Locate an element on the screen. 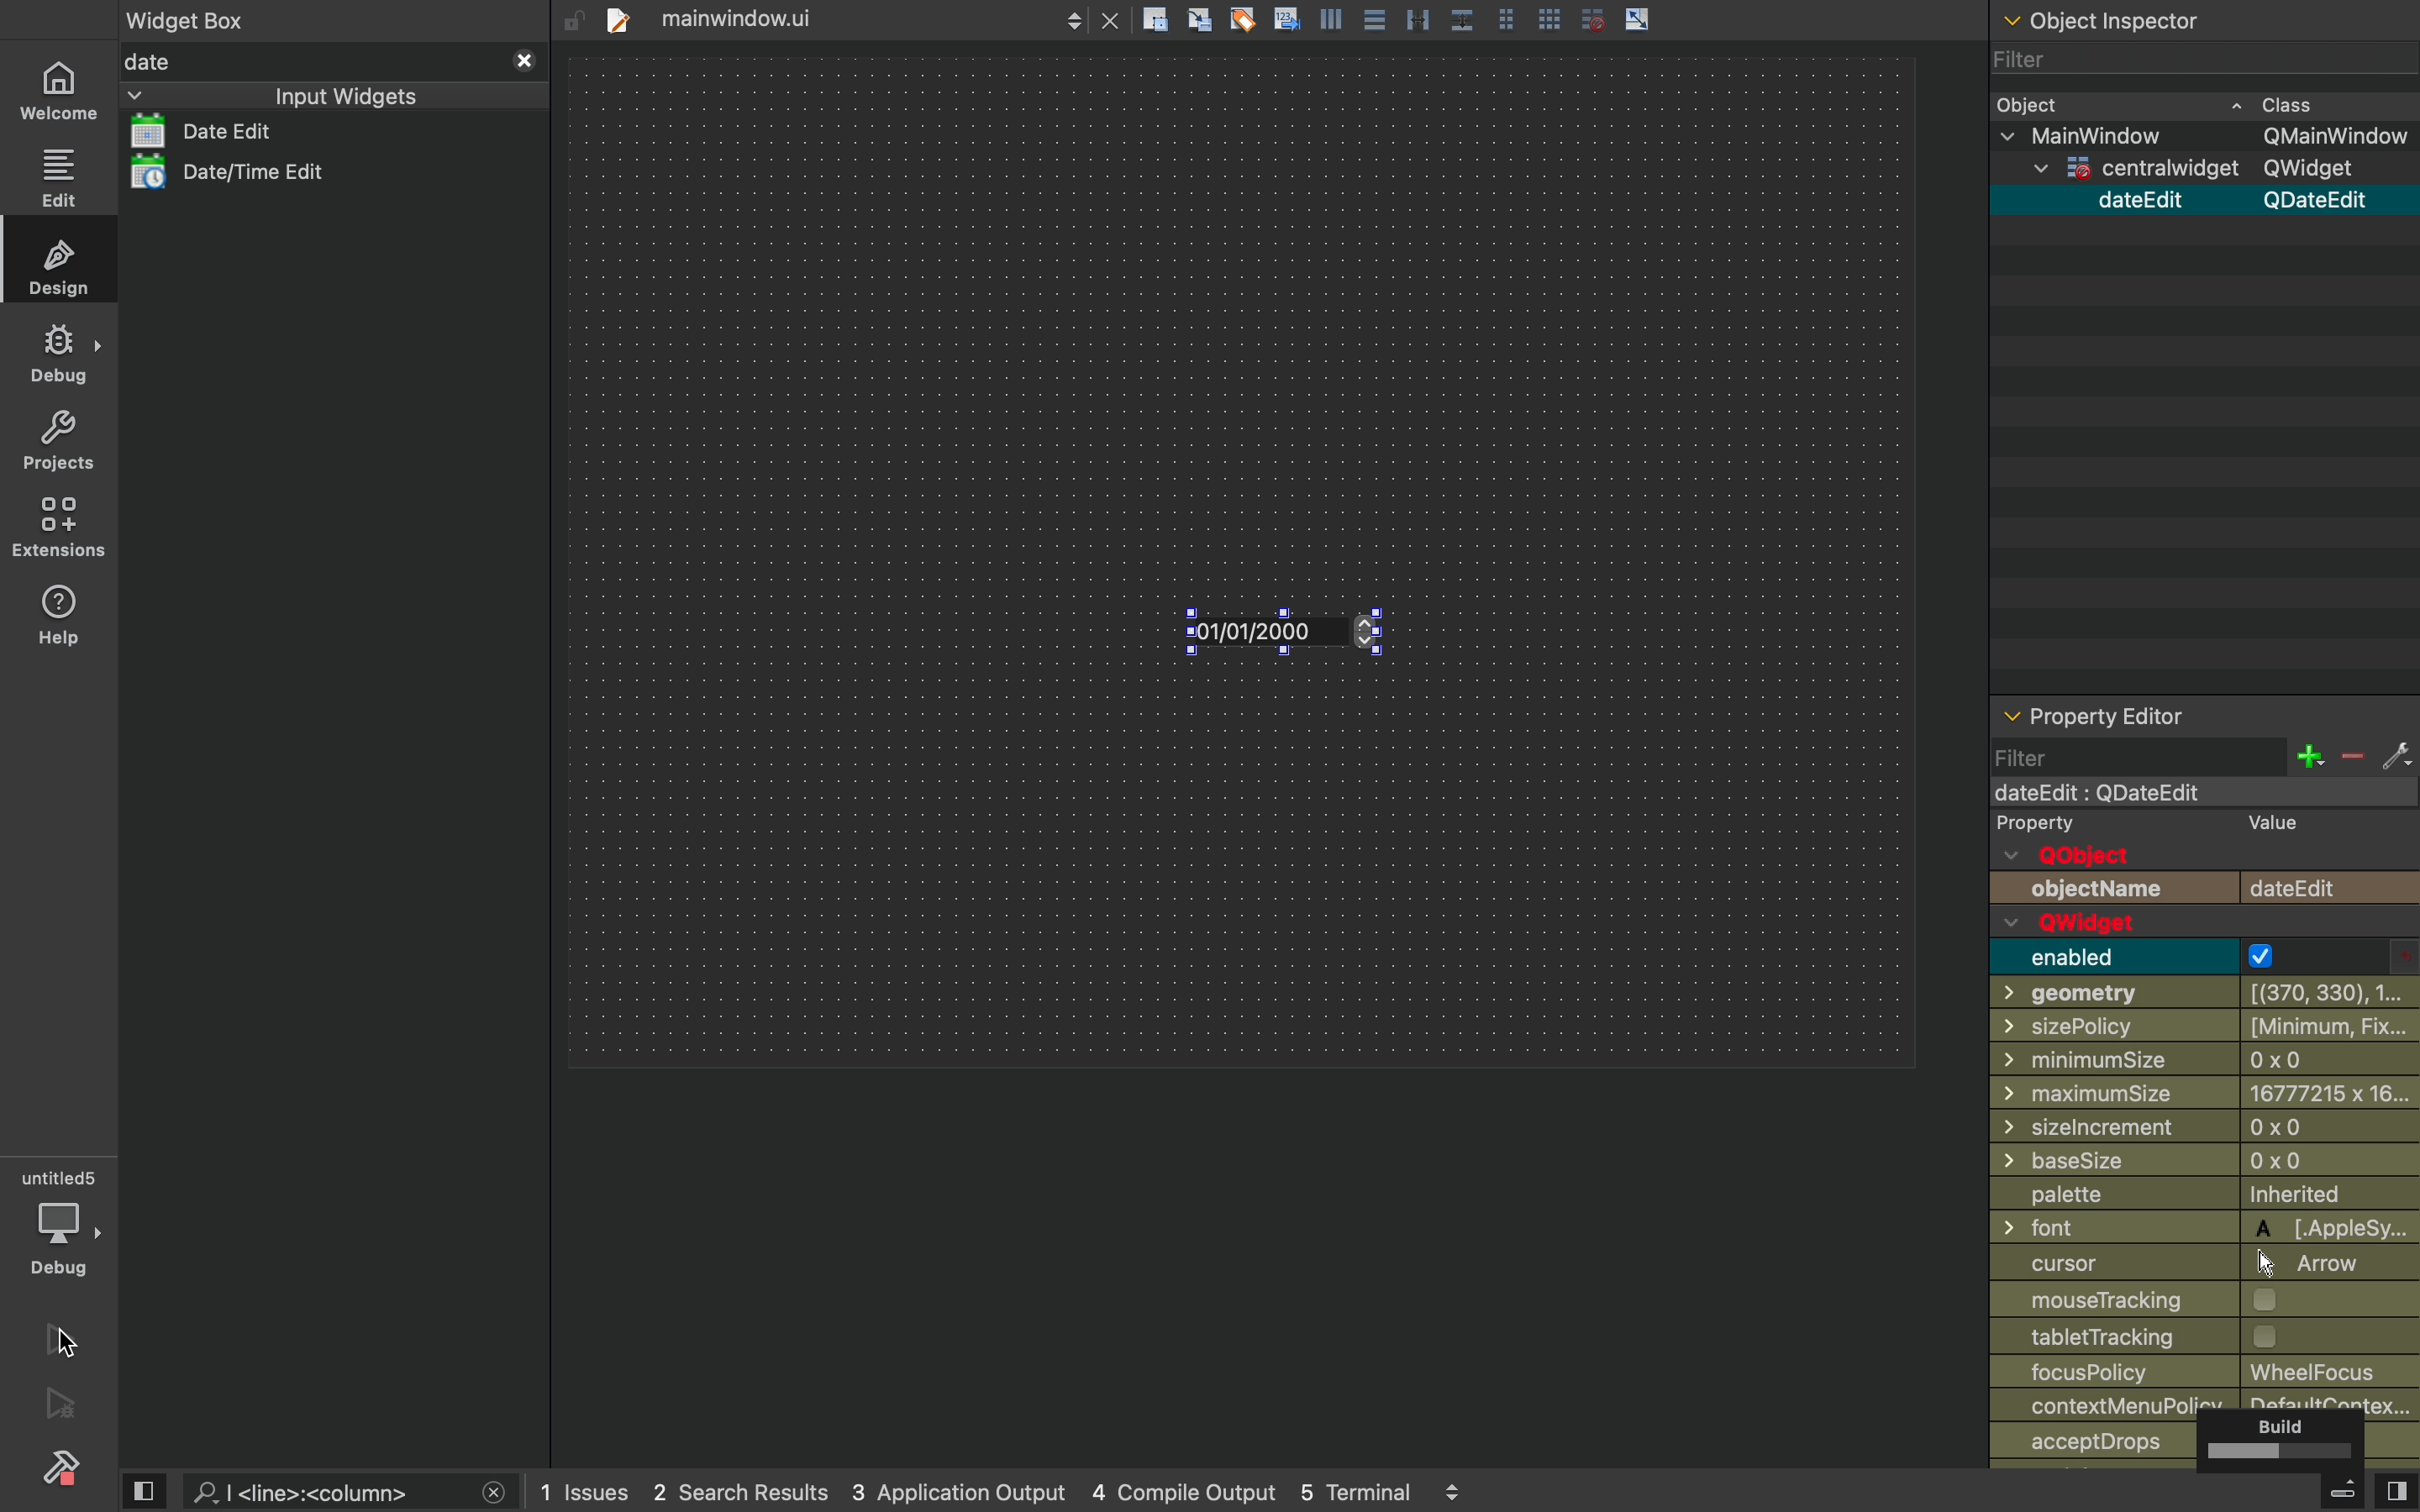 This screenshot has width=2420, height=1512. search is located at coordinates (327, 1490).